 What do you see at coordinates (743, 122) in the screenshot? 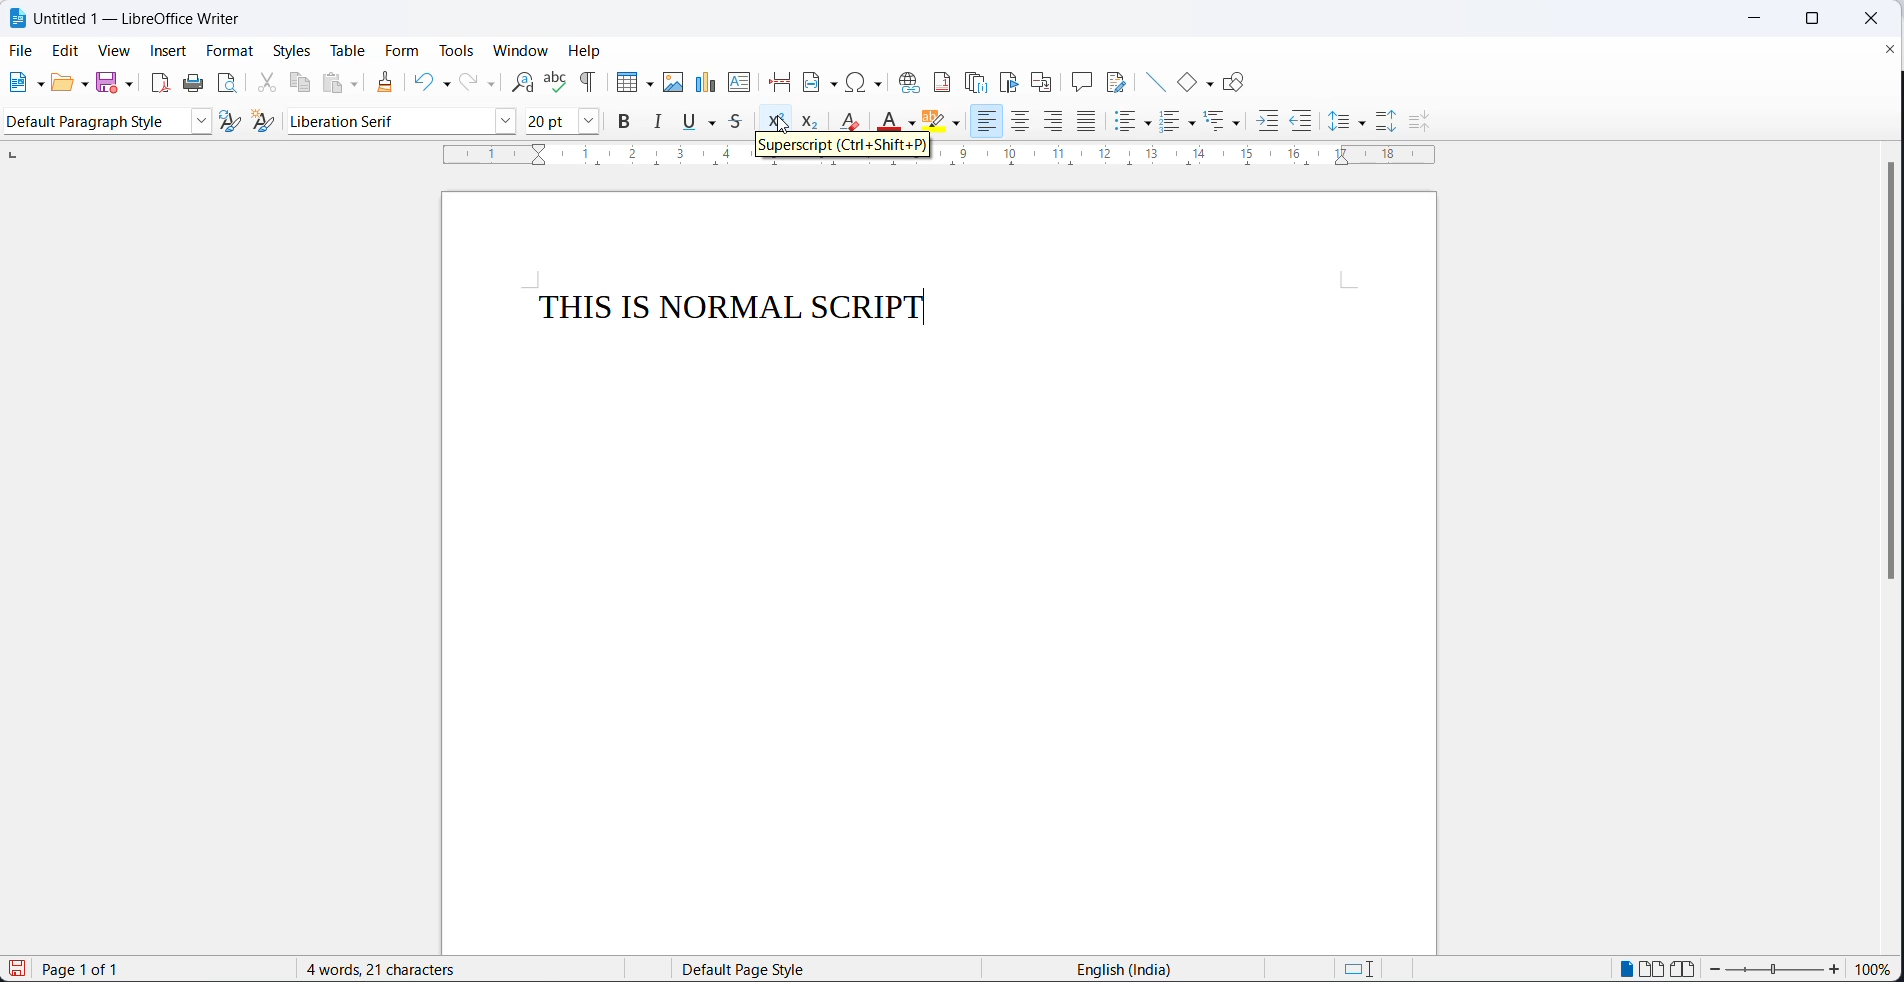
I see `strike through` at bounding box center [743, 122].